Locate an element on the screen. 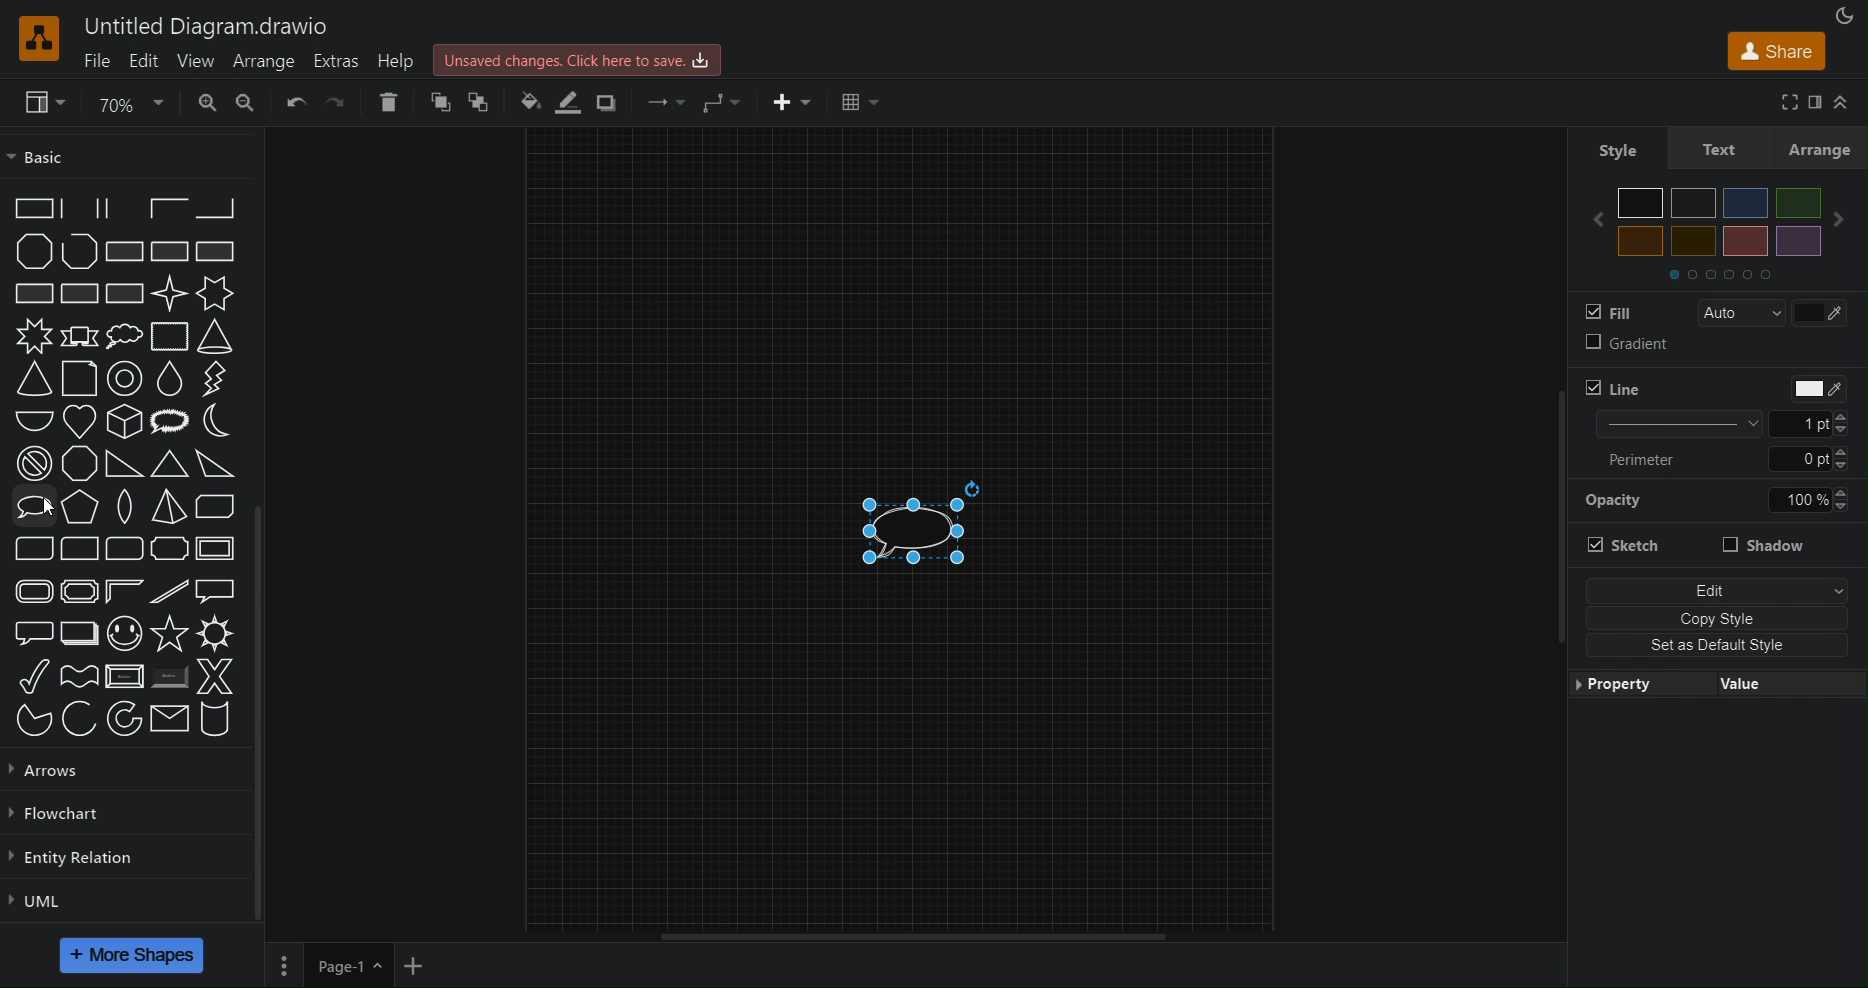  Button (Shaded) is located at coordinates (169, 676).